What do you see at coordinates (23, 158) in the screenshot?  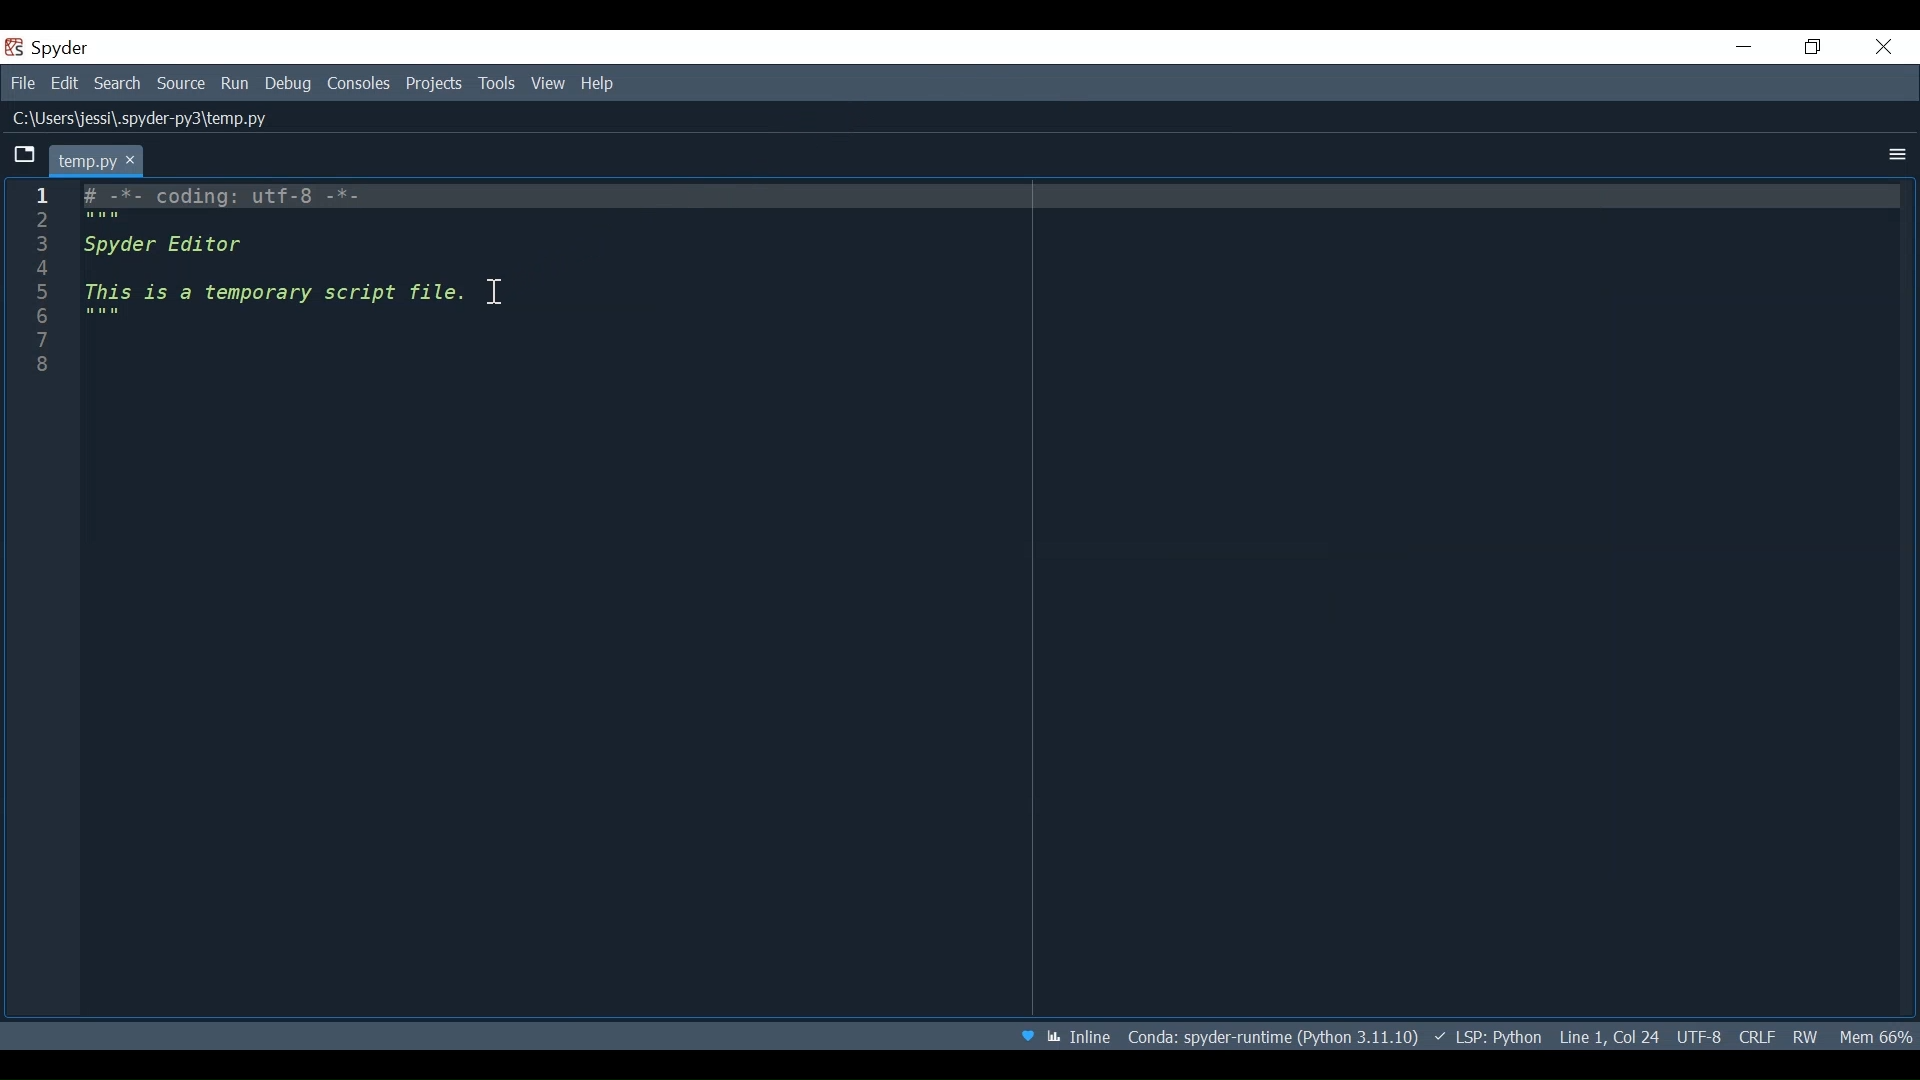 I see `Browse Tabs` at bounding box center [23, 158].